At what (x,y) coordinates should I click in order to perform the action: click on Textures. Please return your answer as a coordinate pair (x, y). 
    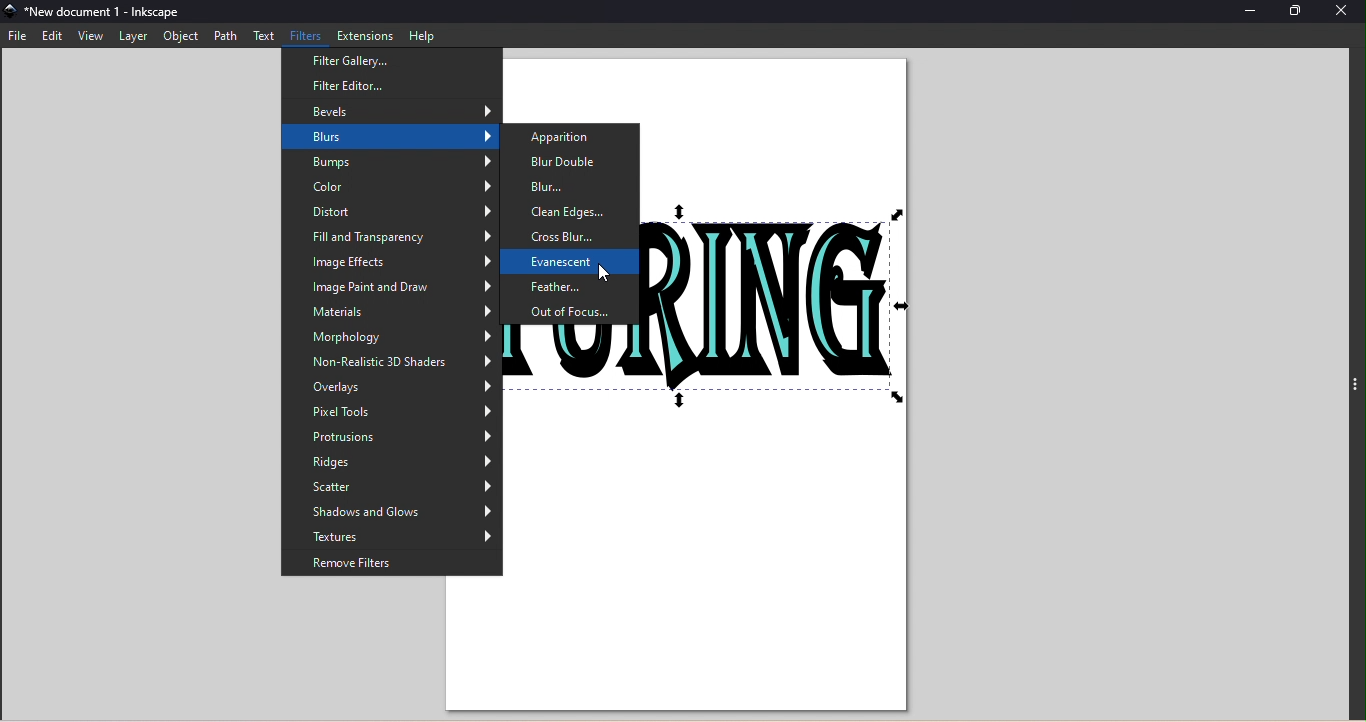
    Looking at the image, I should click on (392, 536).